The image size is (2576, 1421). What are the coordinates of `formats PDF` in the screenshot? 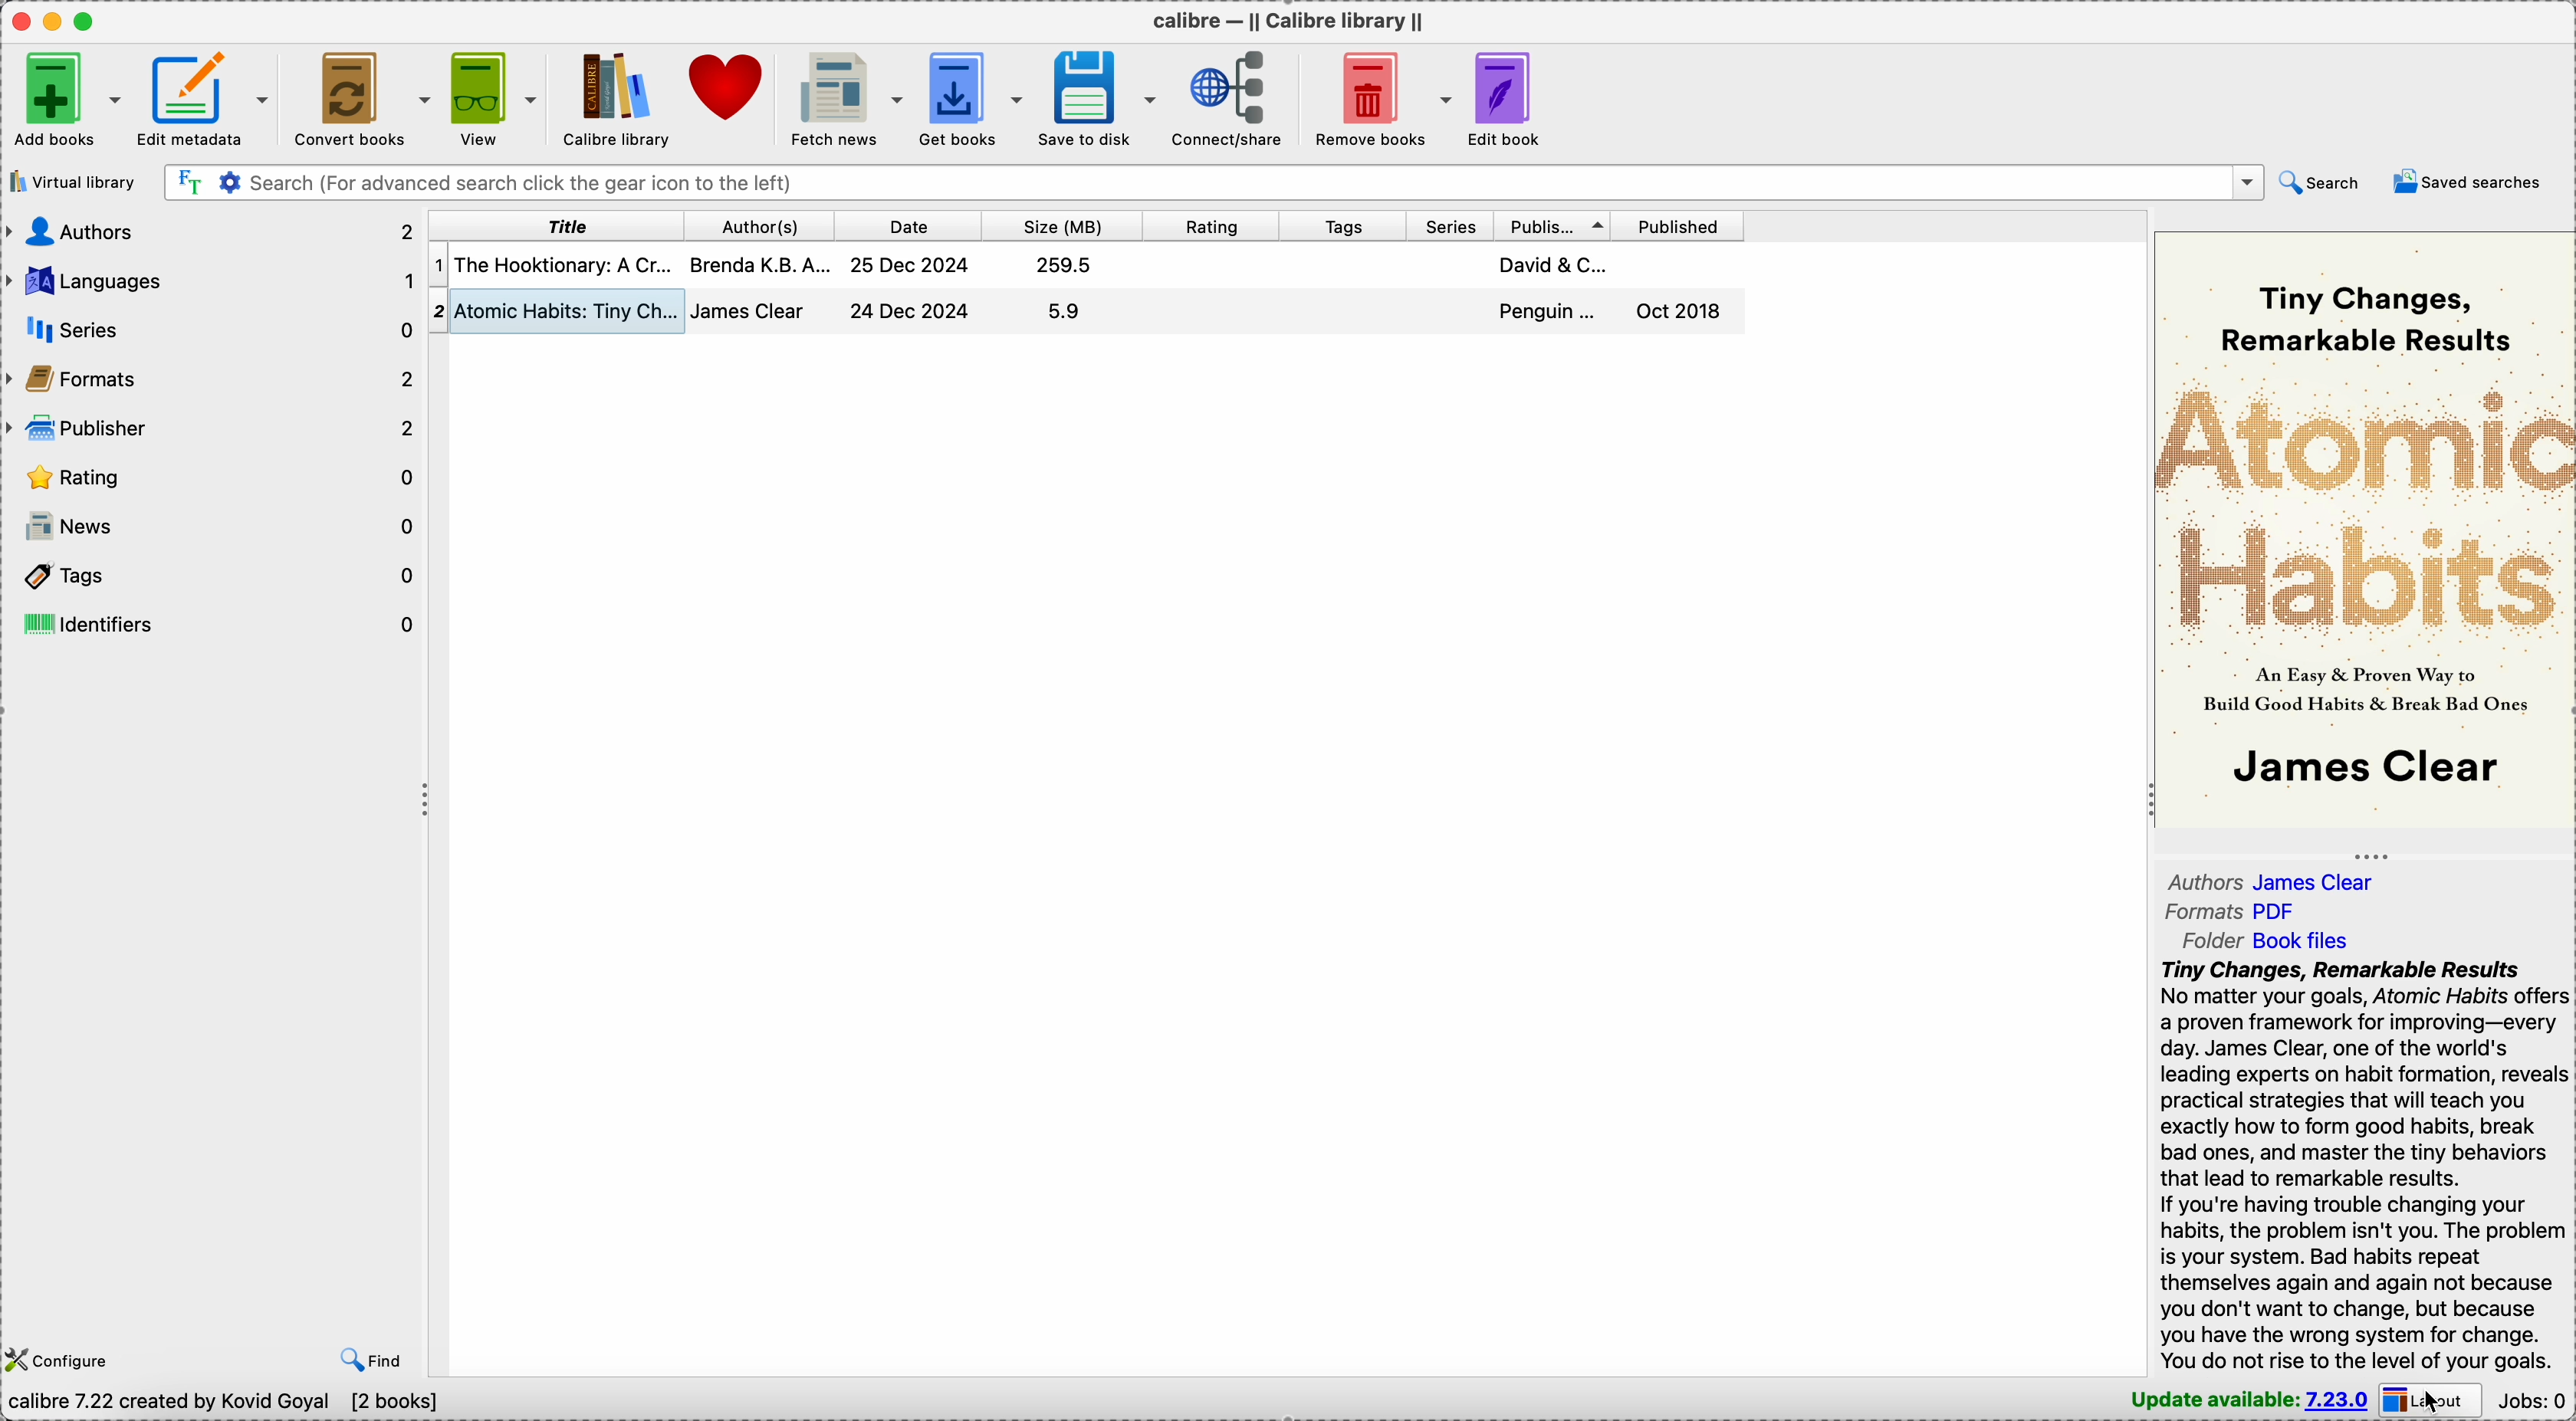 It's located at (2228, 912).